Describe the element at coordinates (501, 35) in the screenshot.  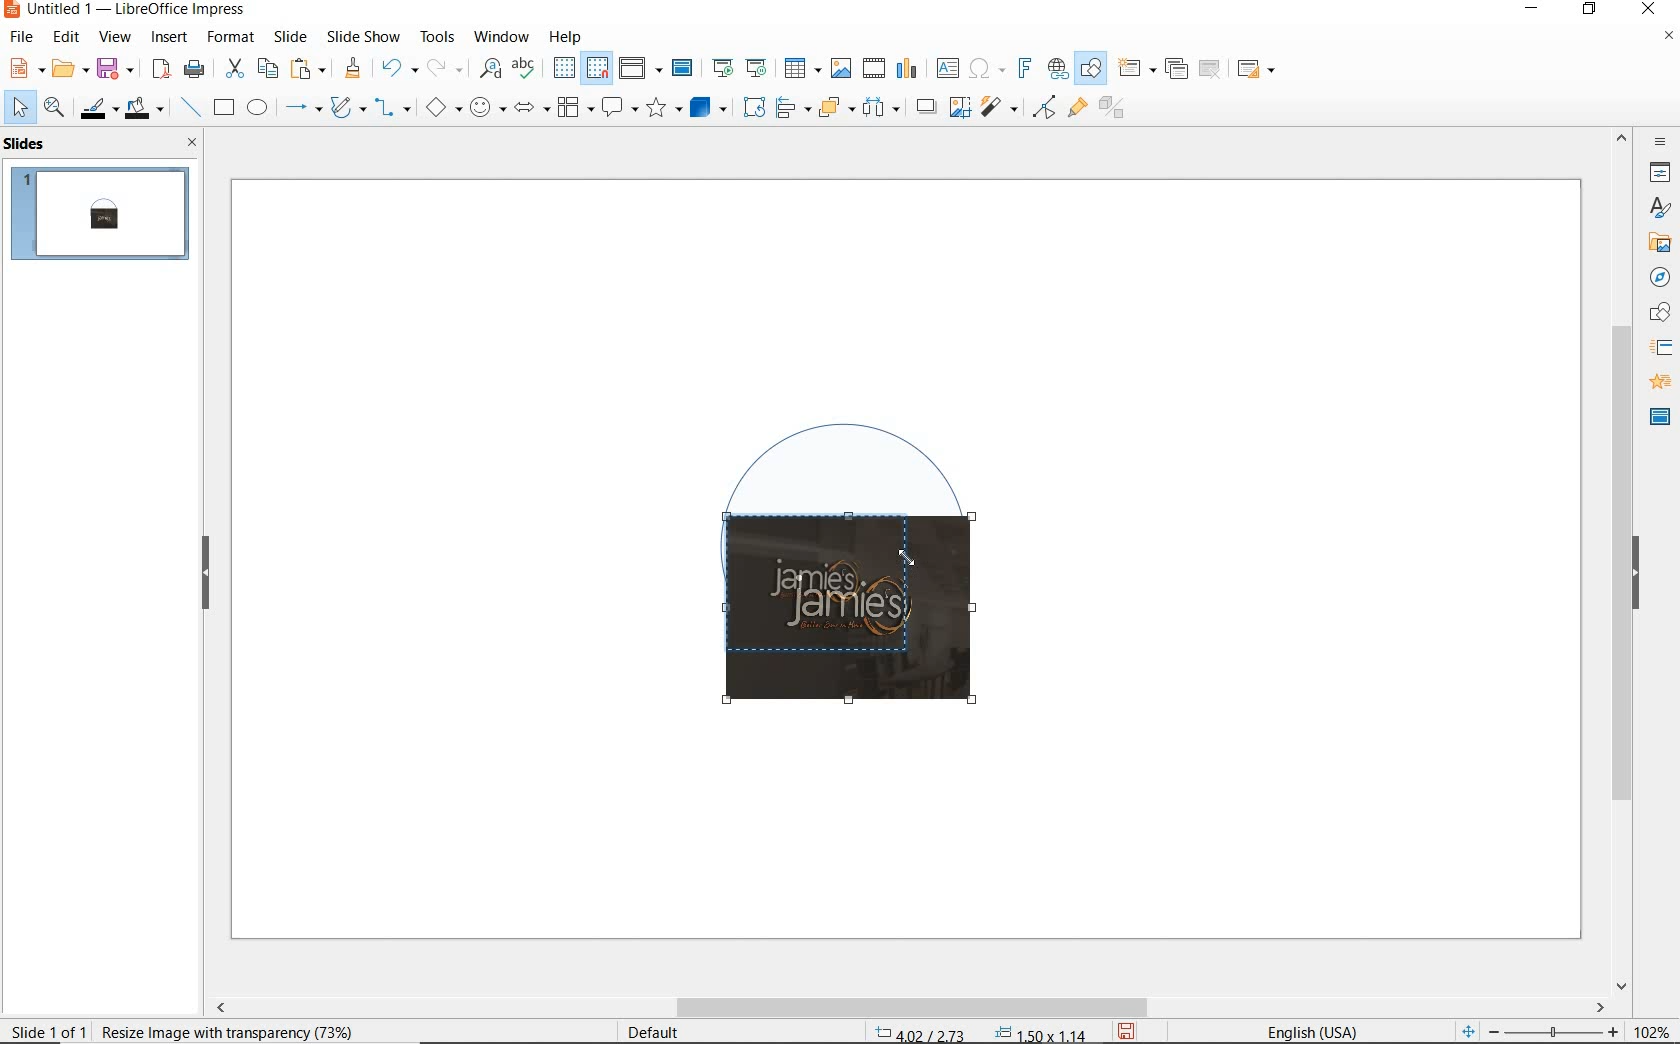
I see `window` at that location.